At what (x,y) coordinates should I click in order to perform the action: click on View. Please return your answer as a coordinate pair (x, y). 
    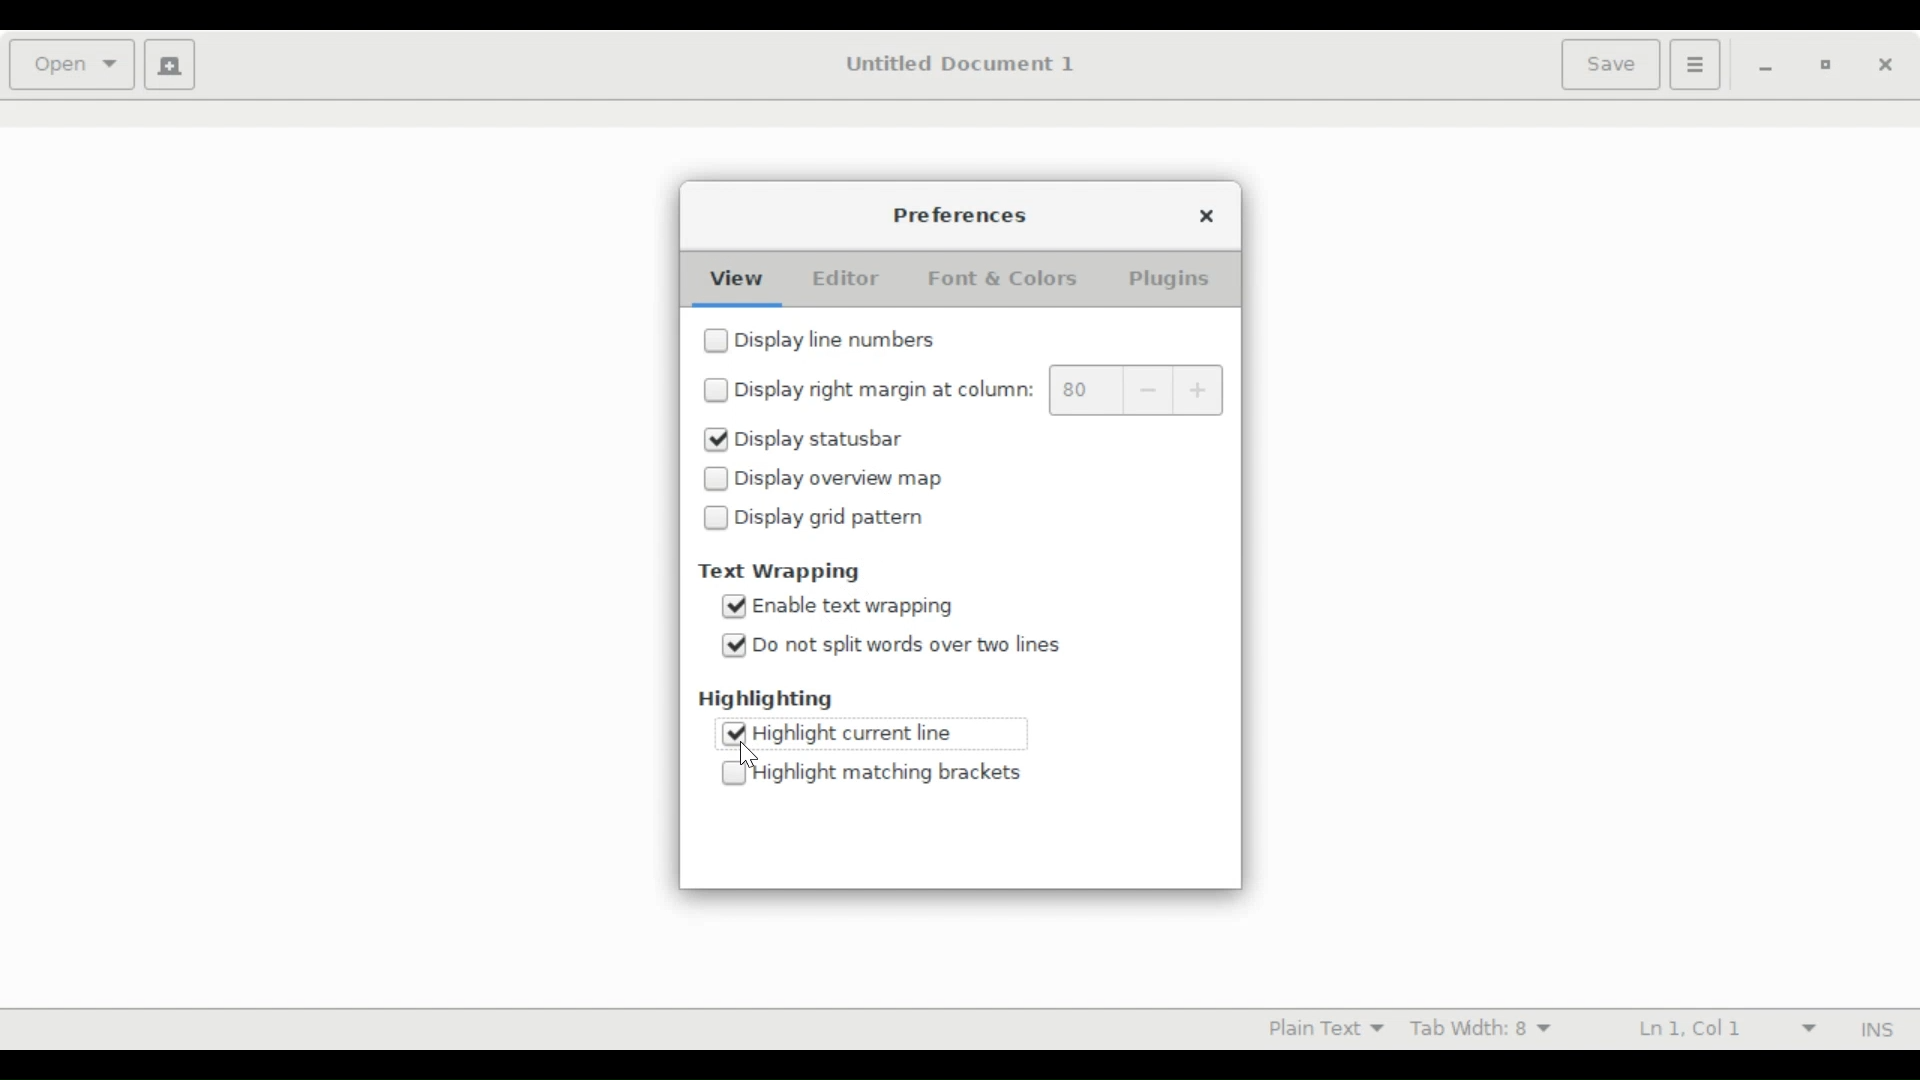
    Looking at the image, I should click on (737, 278).